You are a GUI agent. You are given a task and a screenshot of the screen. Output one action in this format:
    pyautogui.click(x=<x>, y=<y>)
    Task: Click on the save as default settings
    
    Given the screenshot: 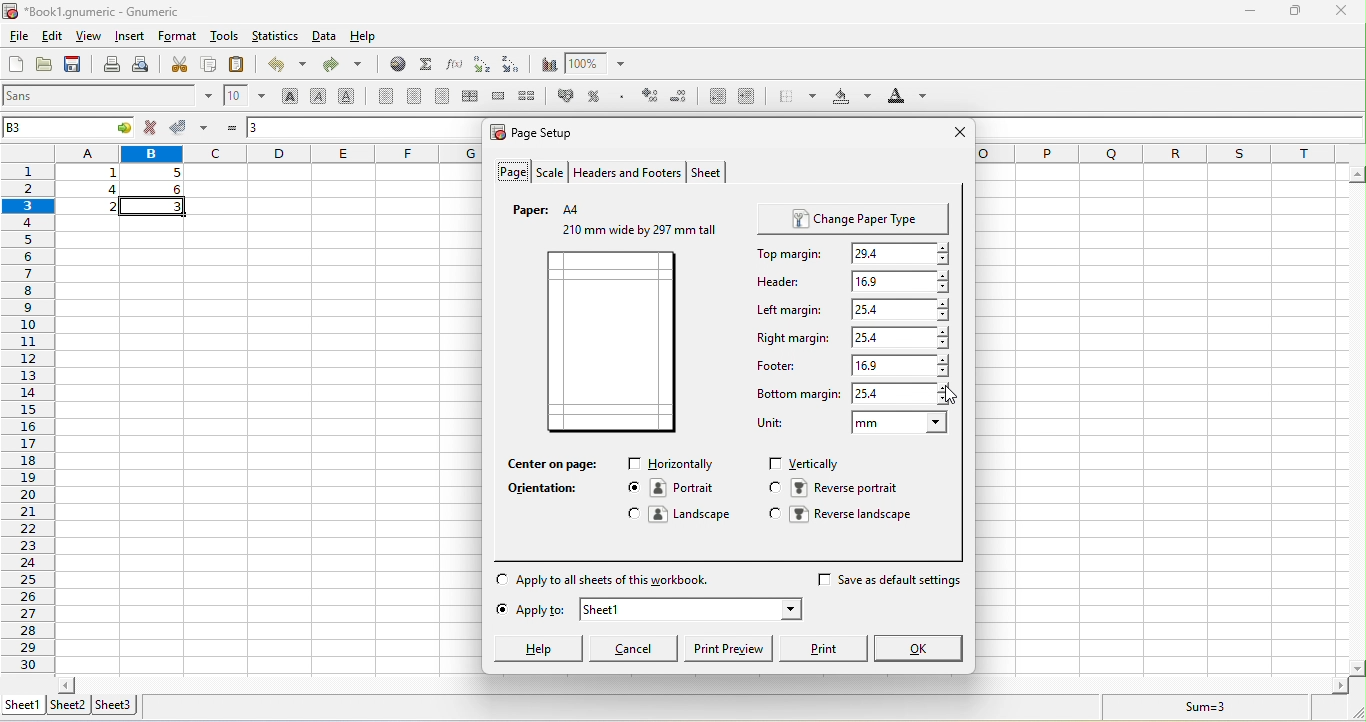 What is the action you would take?
    pyautogui.click(x=891, y=584)
    